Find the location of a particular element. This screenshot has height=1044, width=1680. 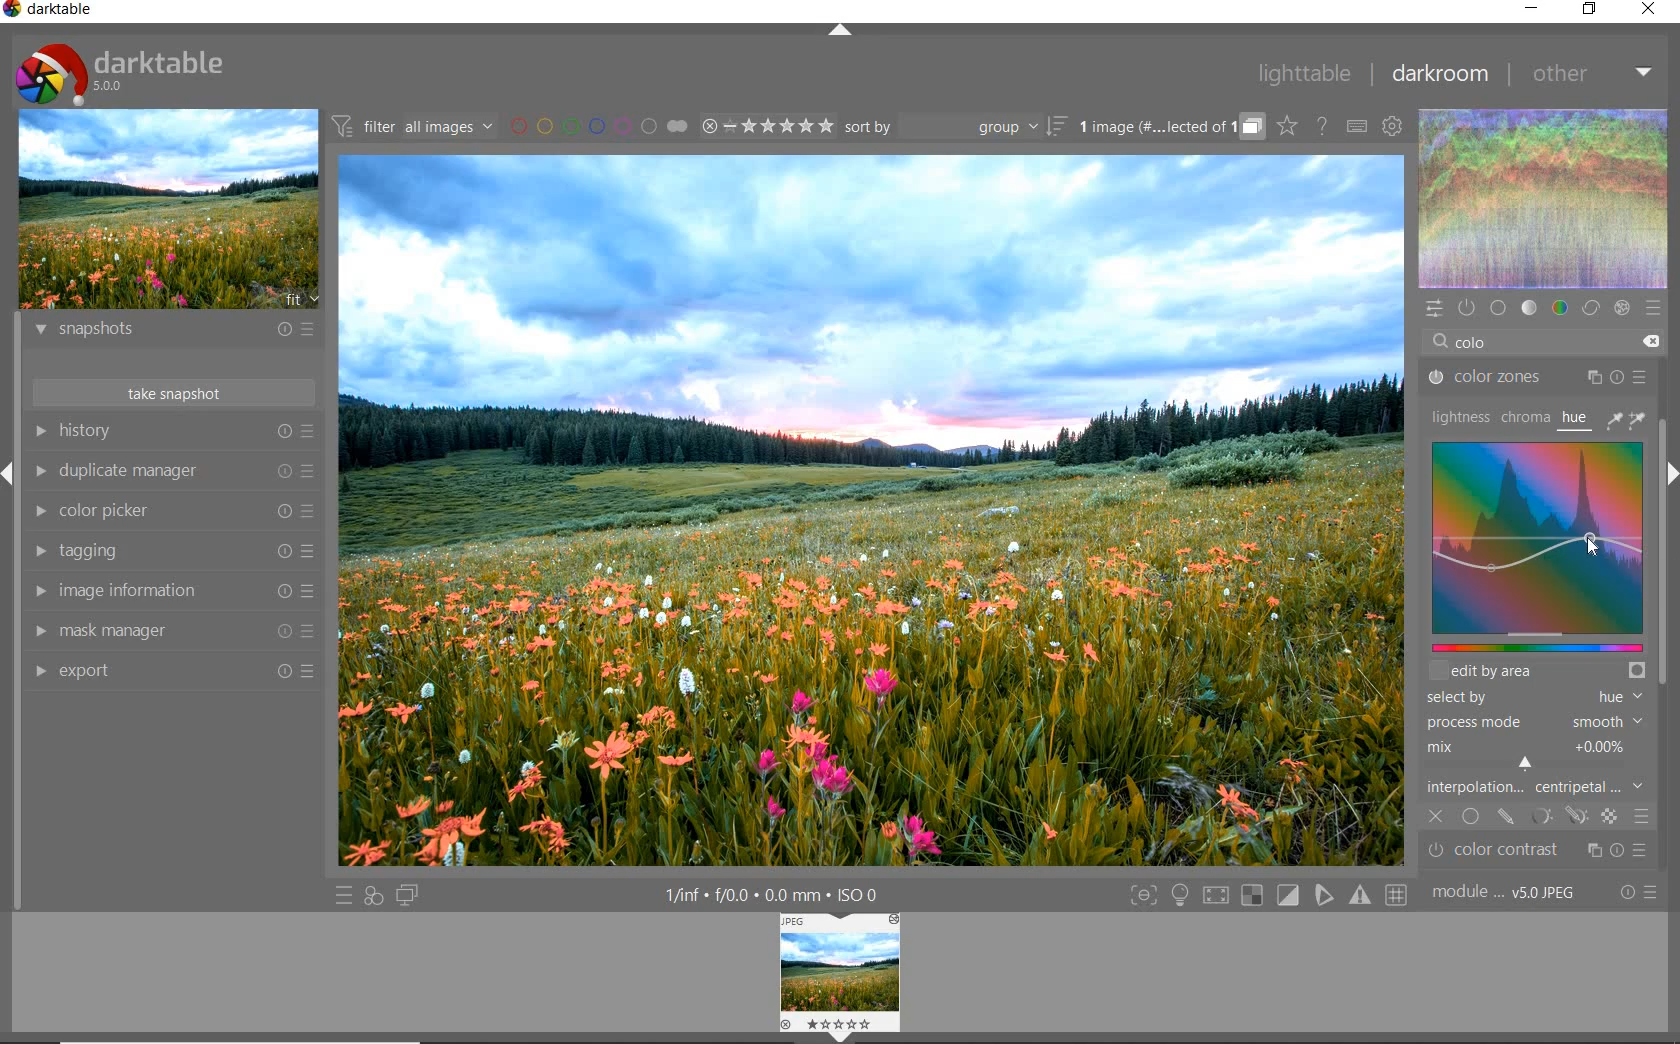

Colorize is located at coordinates (1534, 550).